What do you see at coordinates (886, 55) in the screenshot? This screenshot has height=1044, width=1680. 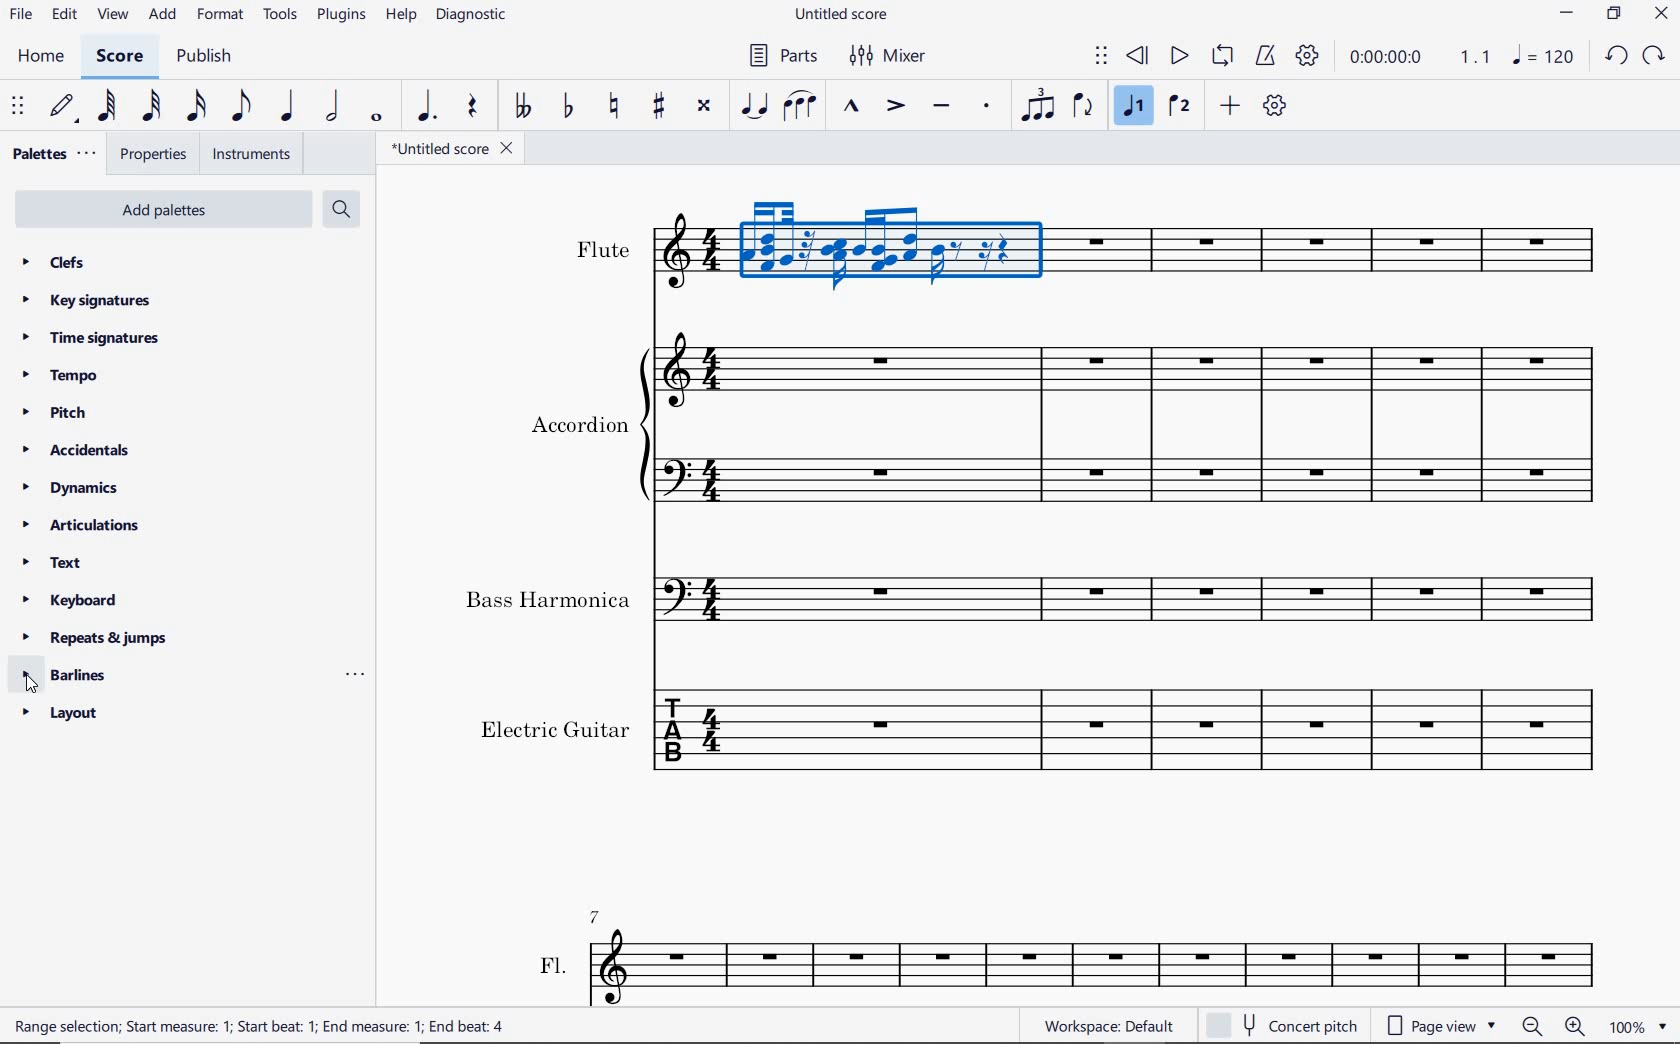 I see `MIXER` at bounding box center [886, 55].